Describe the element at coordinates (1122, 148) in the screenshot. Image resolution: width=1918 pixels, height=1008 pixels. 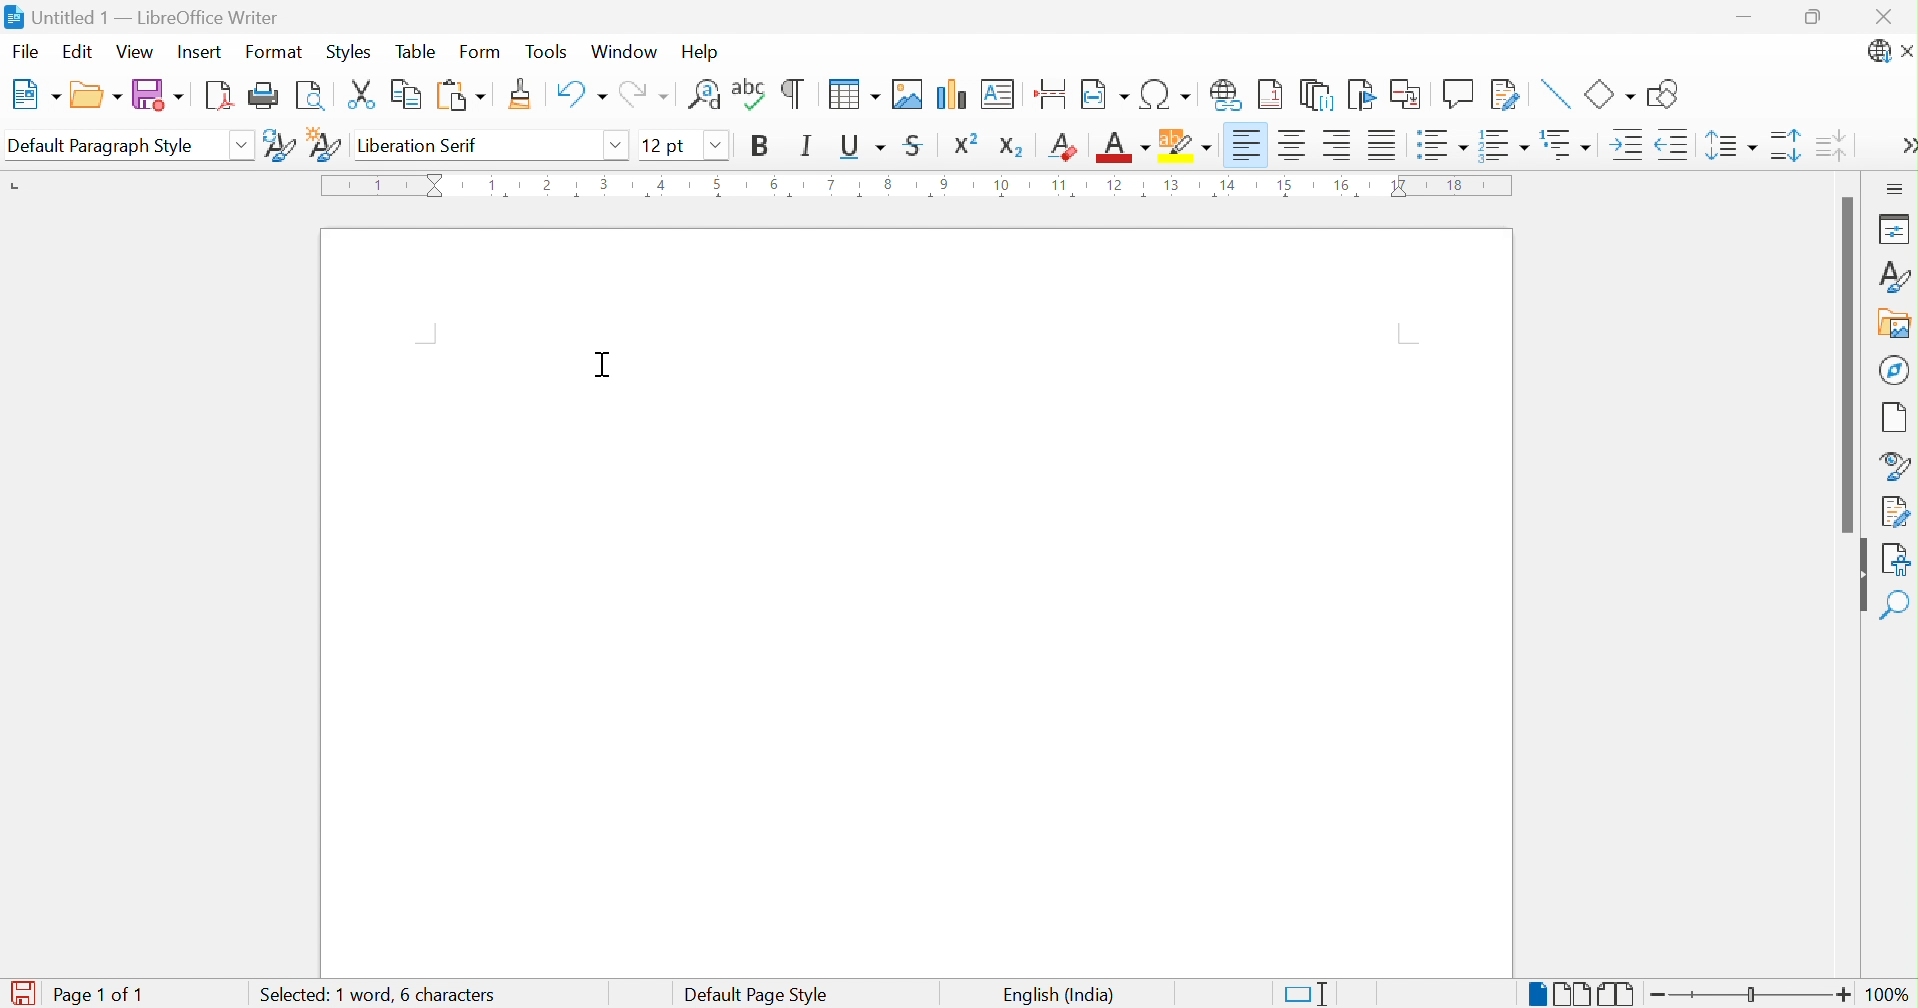
I see `Font Color` at that location.